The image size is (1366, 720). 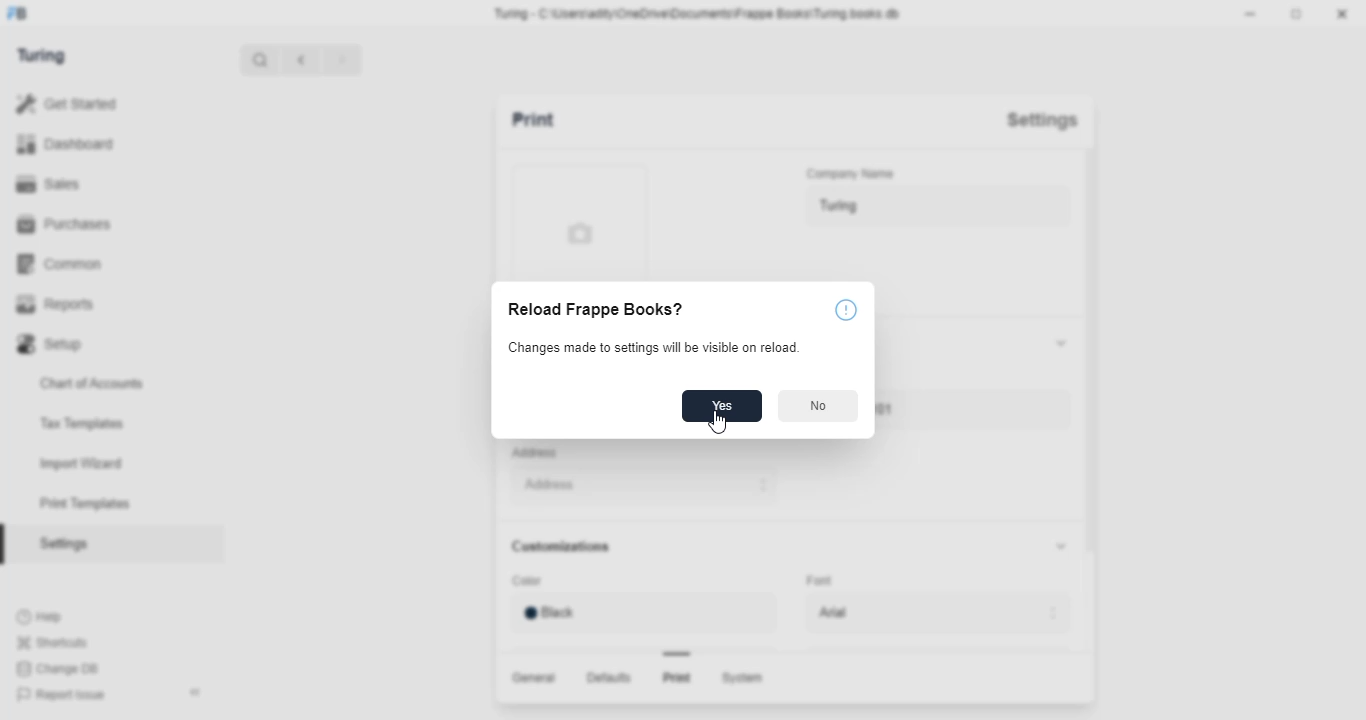 What do you see at coordinates (676, 678) in the screenshot?
I see `Print` at bounding box center [676, 678].